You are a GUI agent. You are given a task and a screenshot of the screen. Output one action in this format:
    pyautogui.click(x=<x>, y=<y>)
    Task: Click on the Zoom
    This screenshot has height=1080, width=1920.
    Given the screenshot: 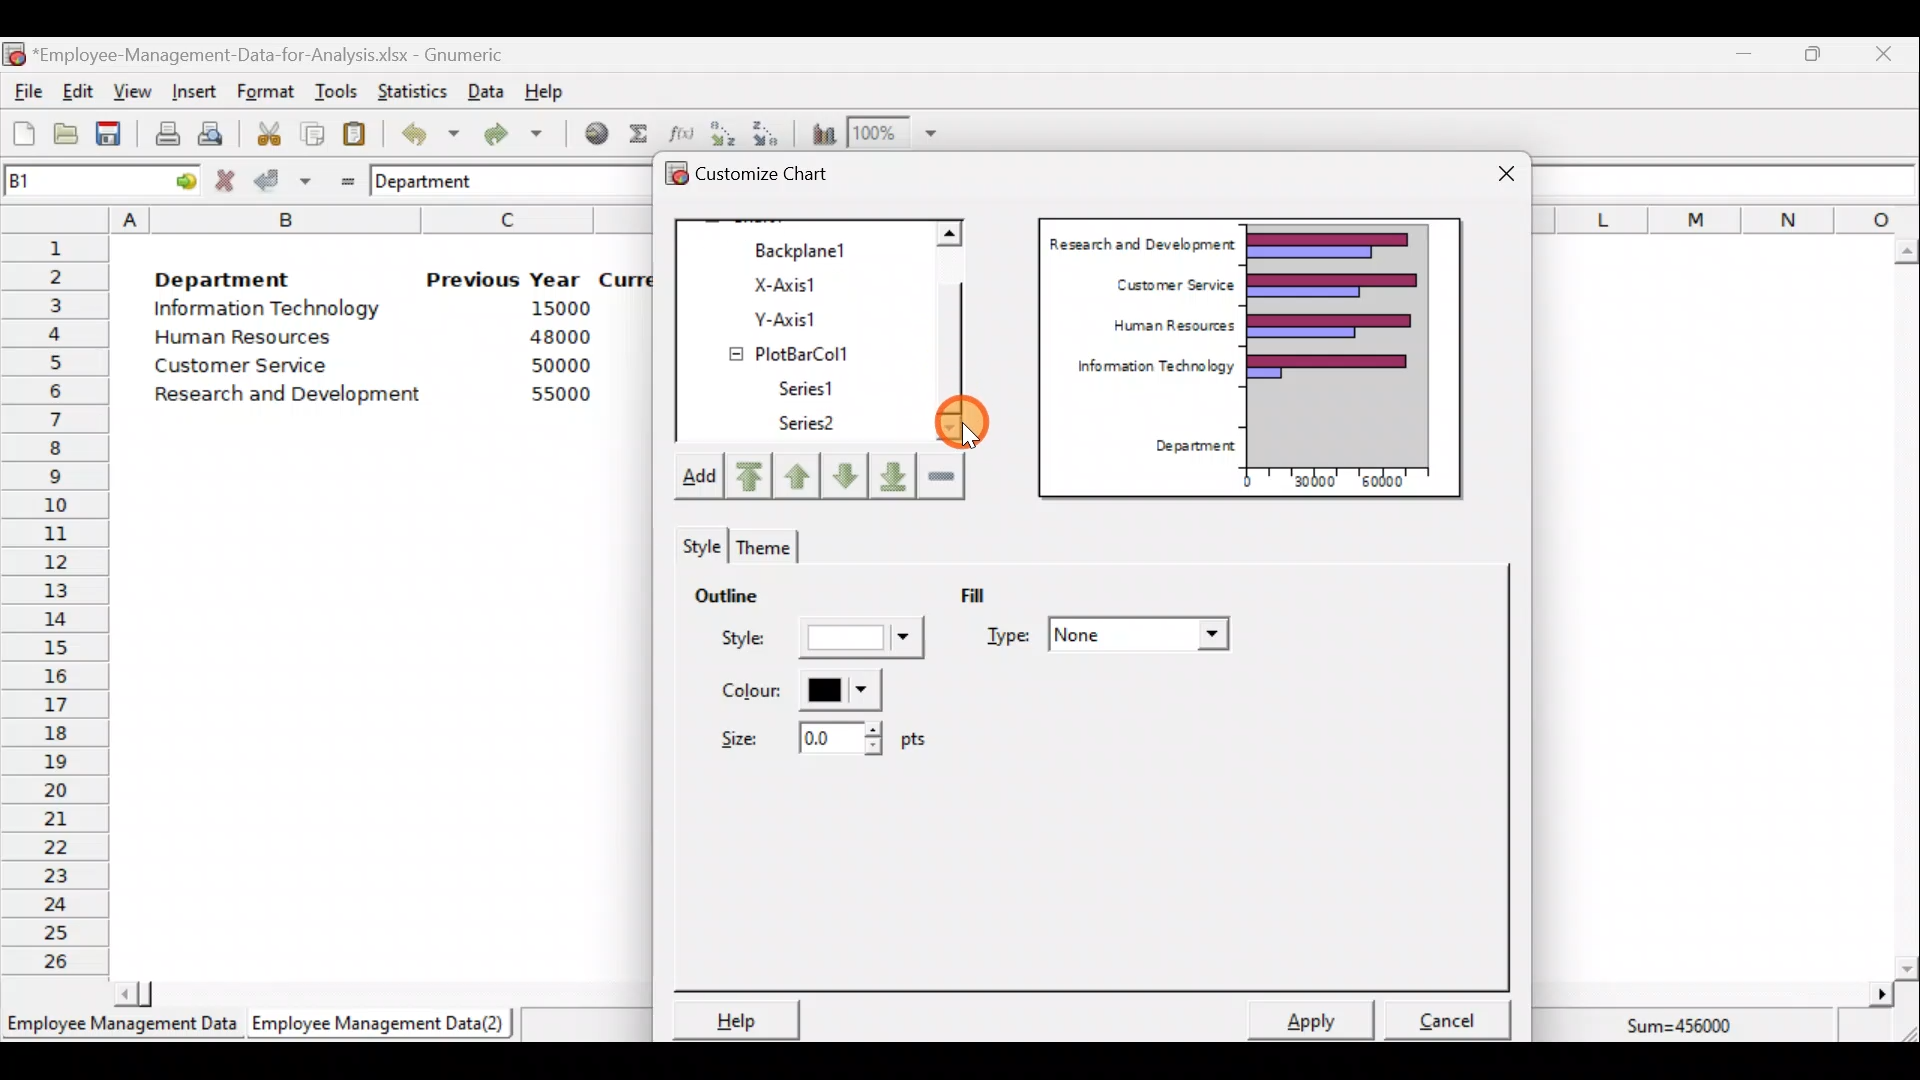 What is the action you would take?
    pyautogui.click(x=894, y=133)
    